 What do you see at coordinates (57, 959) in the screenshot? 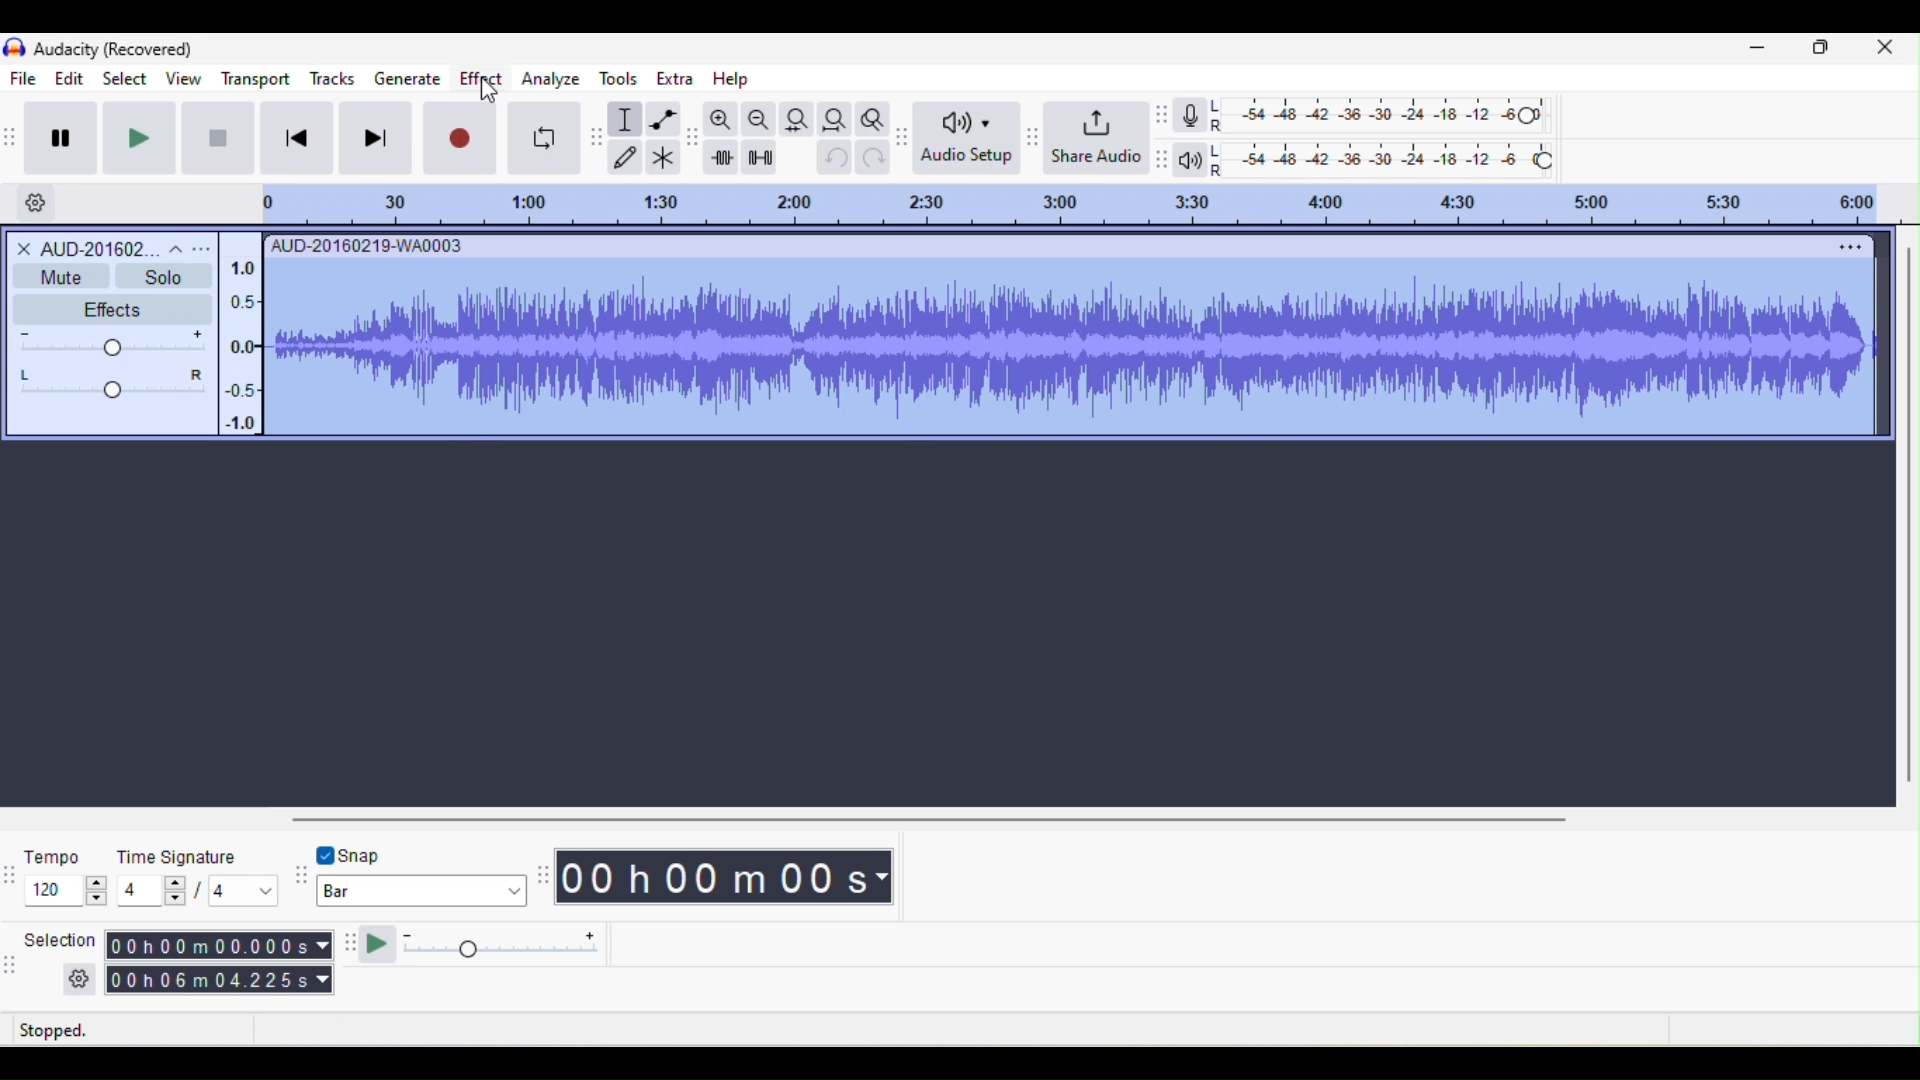
I see `selection` at bounding box center [57, 959].